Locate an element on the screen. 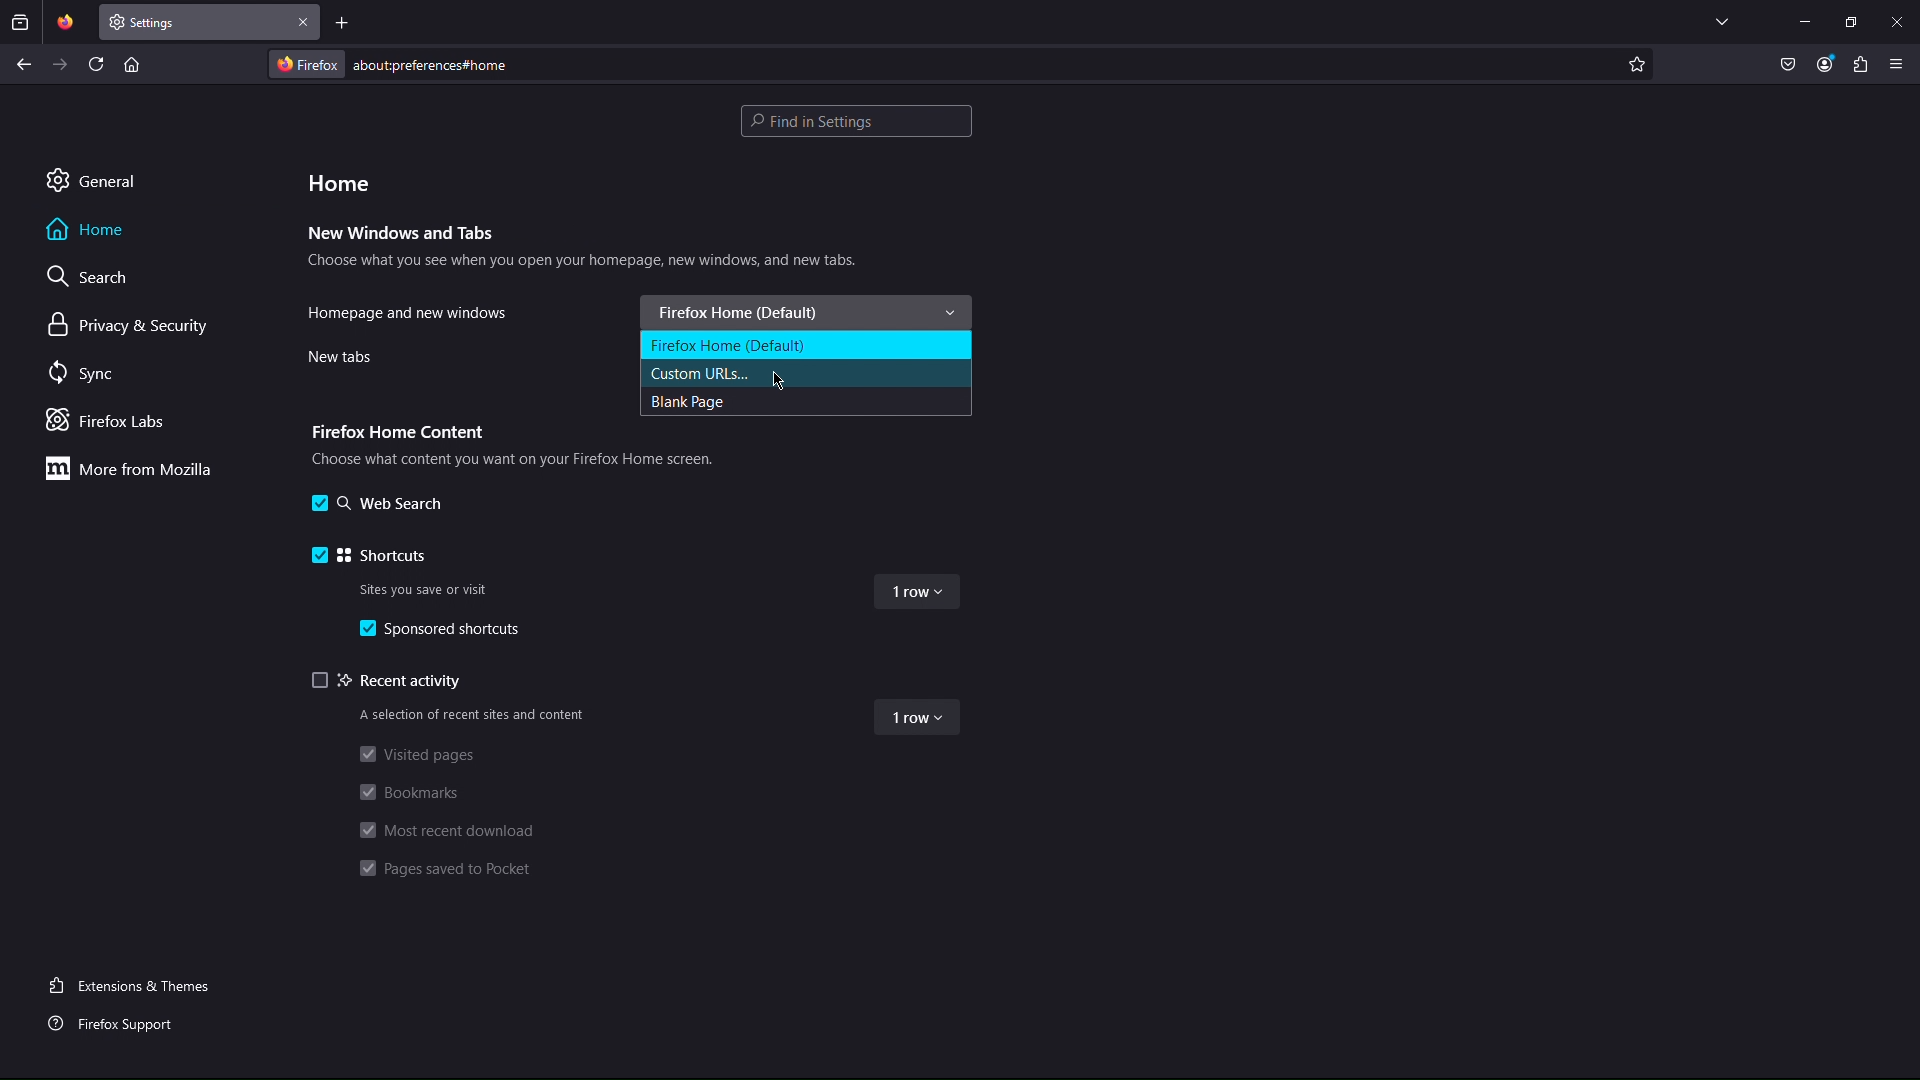 This screenshot has width=1920, height=1080. Application Menu is located at coordinates (1897, 66).